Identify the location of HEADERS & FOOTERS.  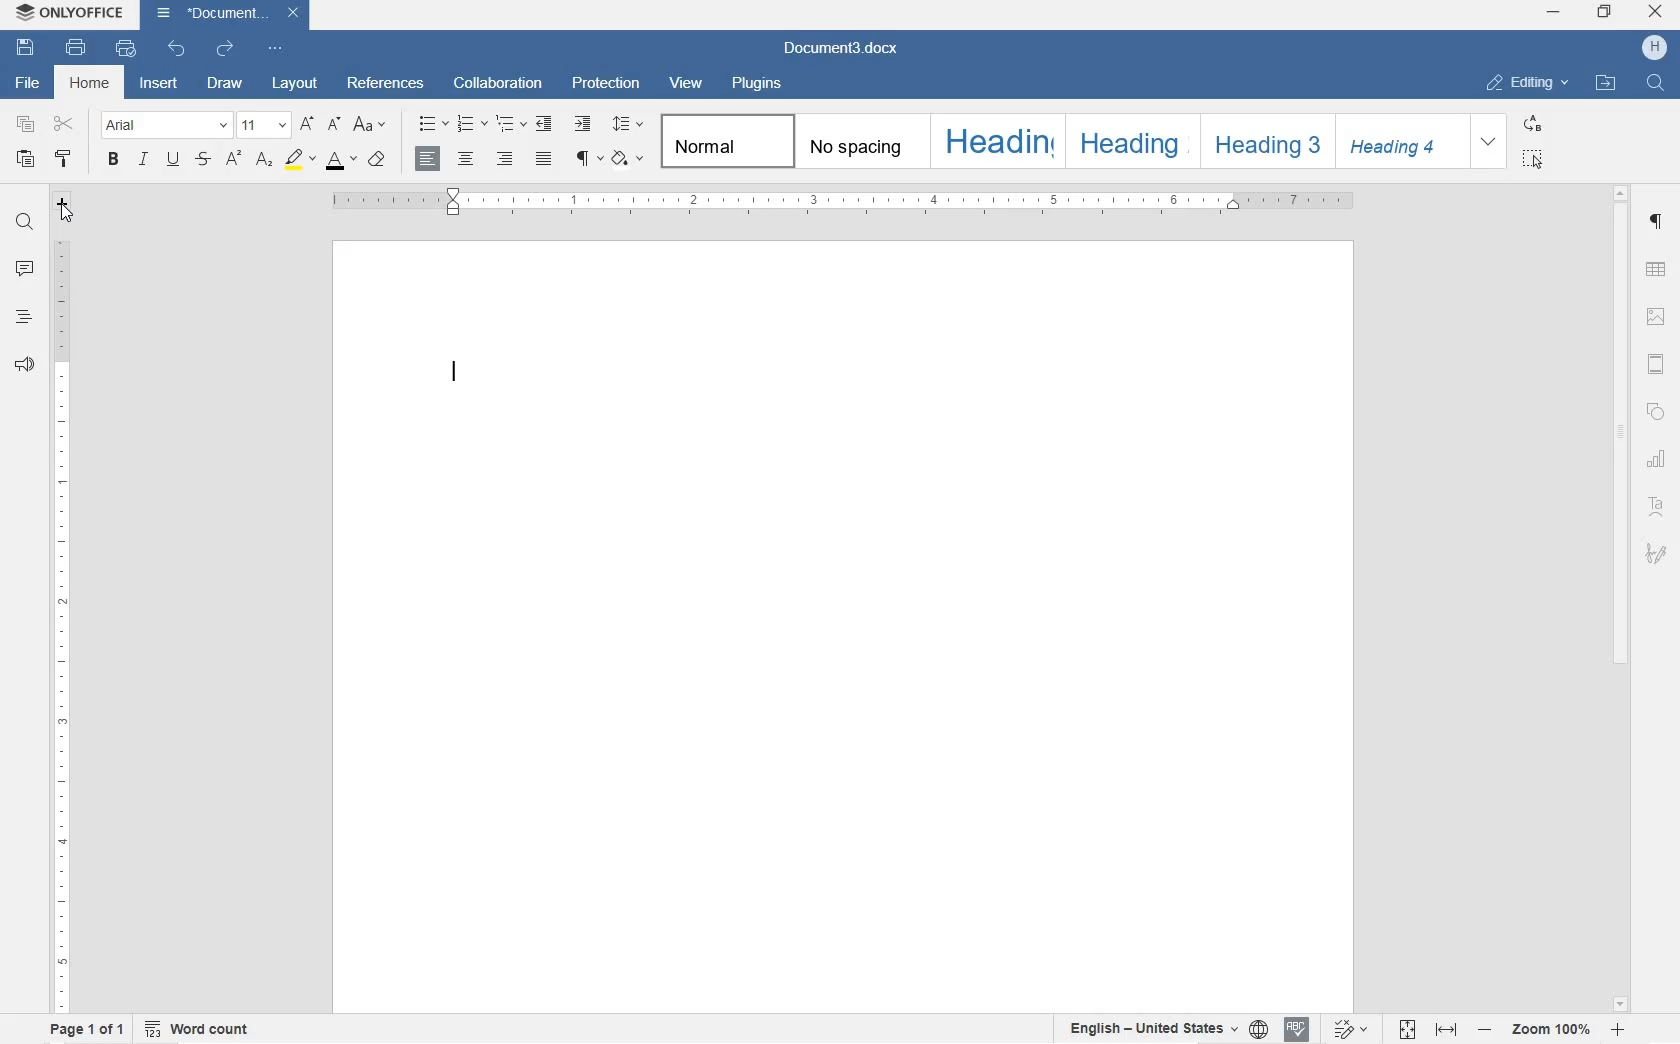
(1657, 363).